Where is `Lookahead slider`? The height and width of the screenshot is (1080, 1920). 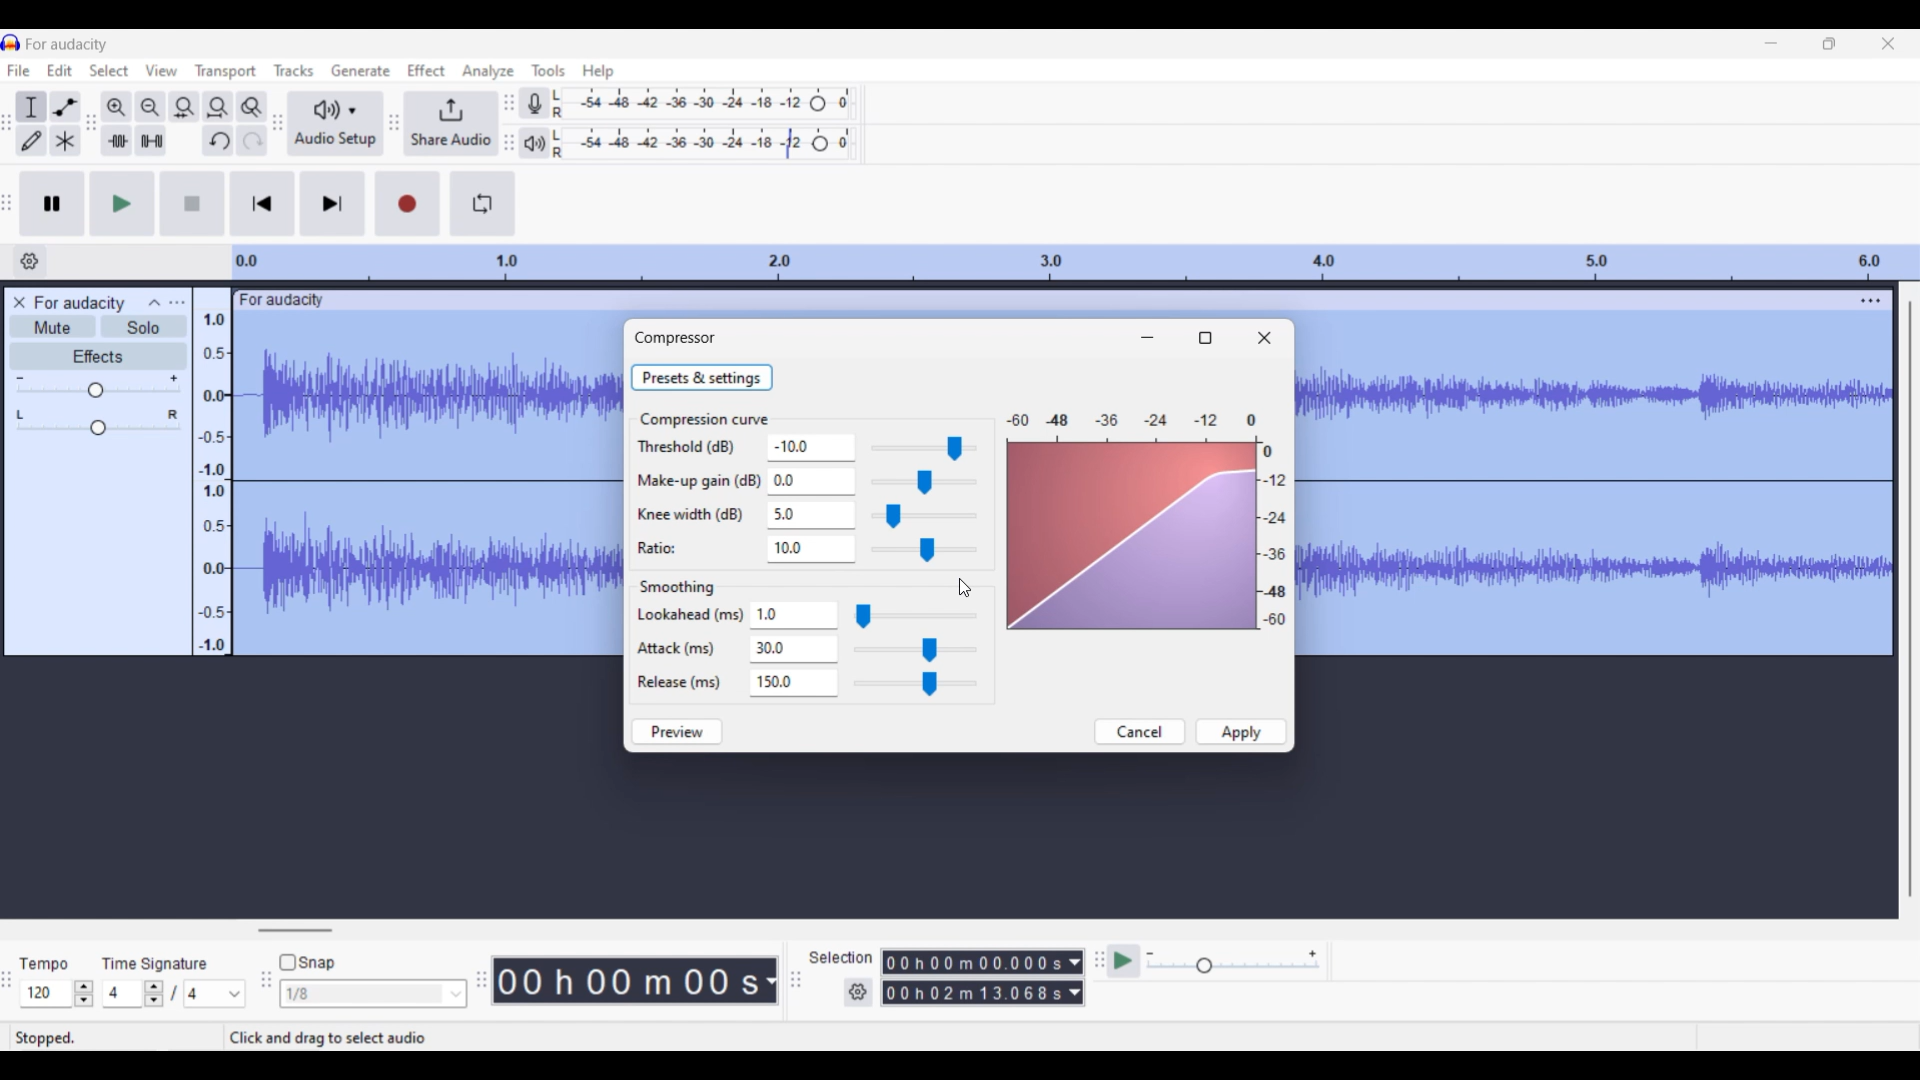 Lookahead slider is located at coordinates (915, 616).